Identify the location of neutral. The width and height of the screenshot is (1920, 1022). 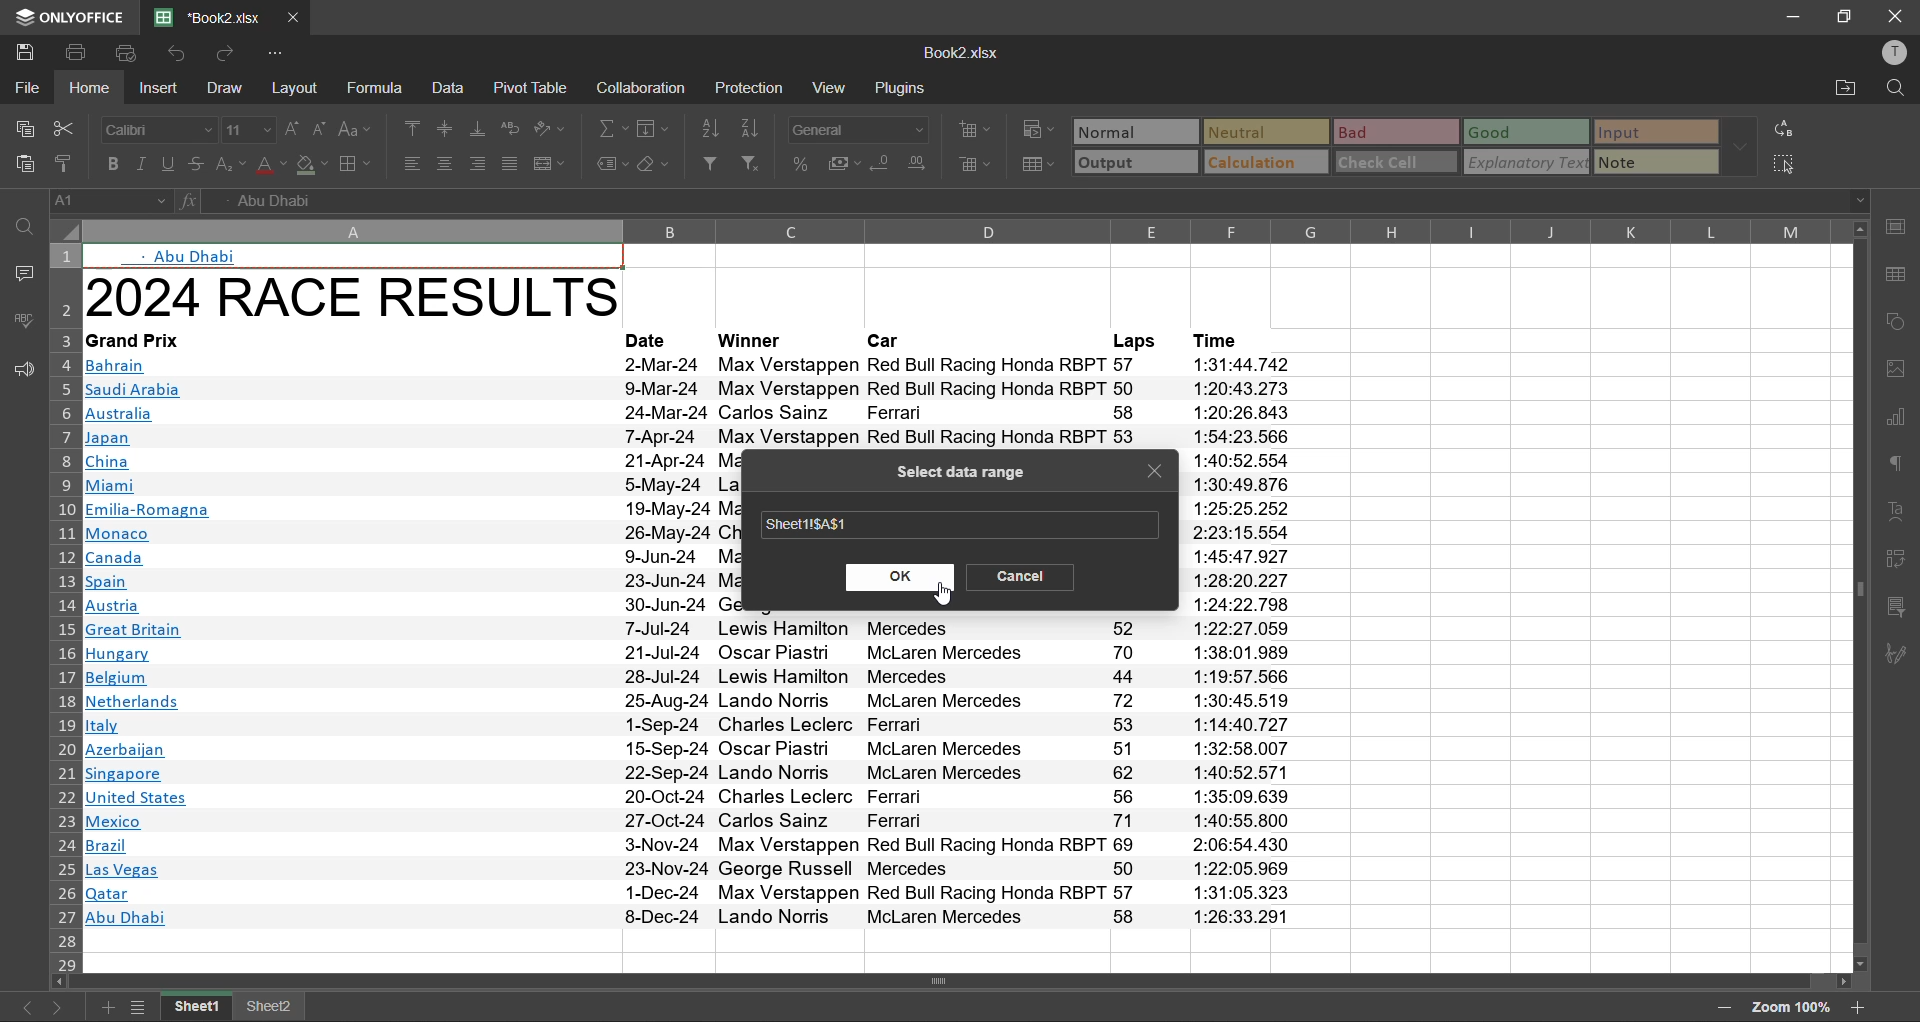
(1247, 131).